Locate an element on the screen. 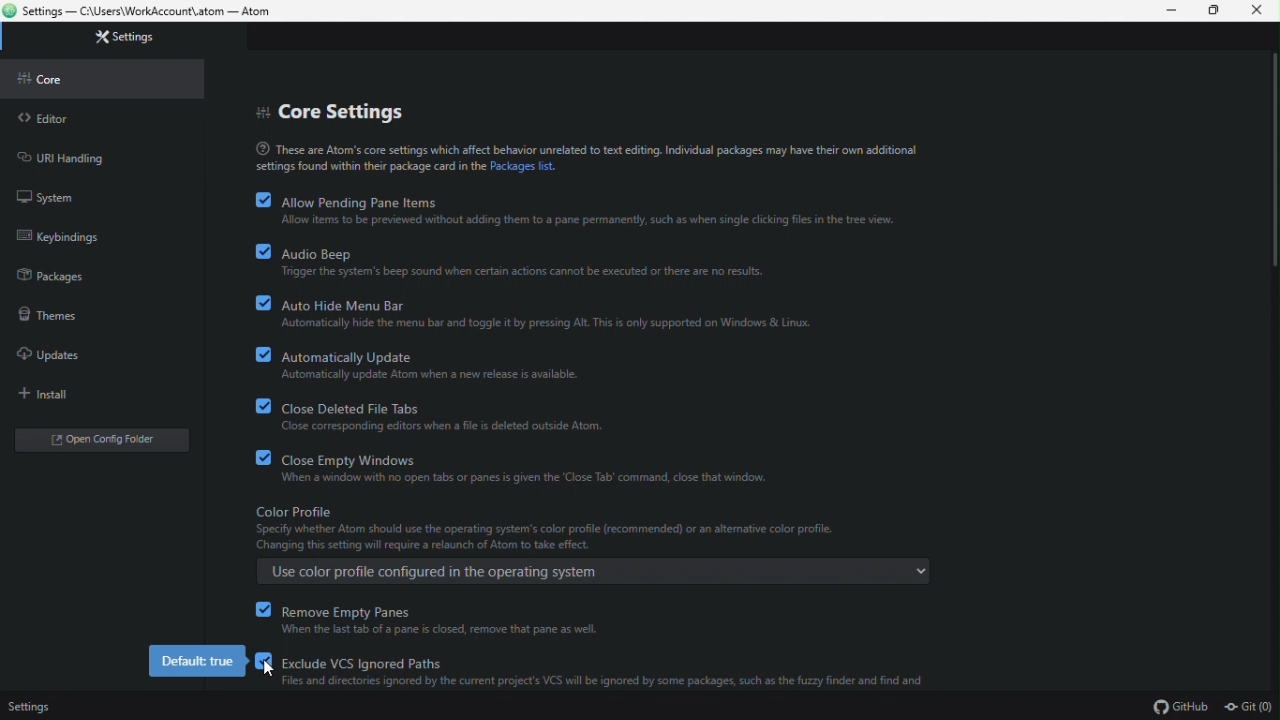  GitHub is located at coordinates (1181, 707).